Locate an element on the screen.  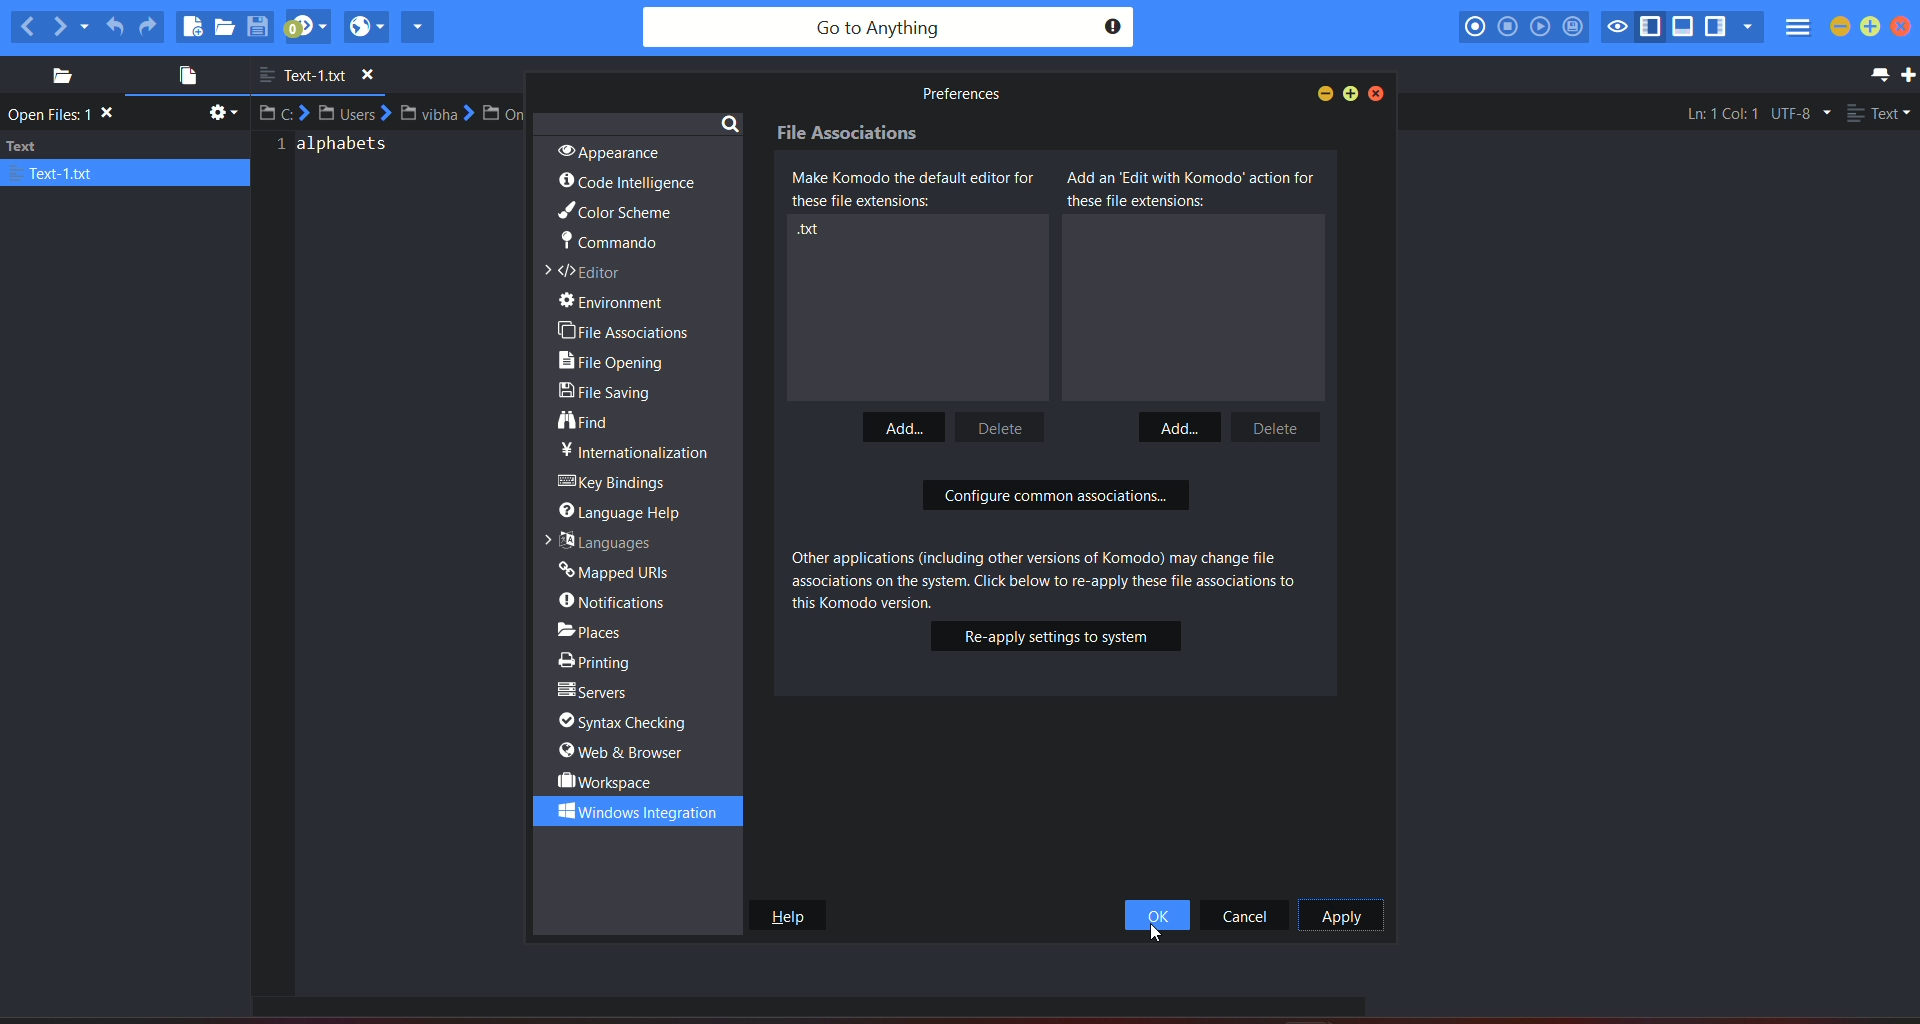
toggle focus mode is located at coordinates (1618, 25).